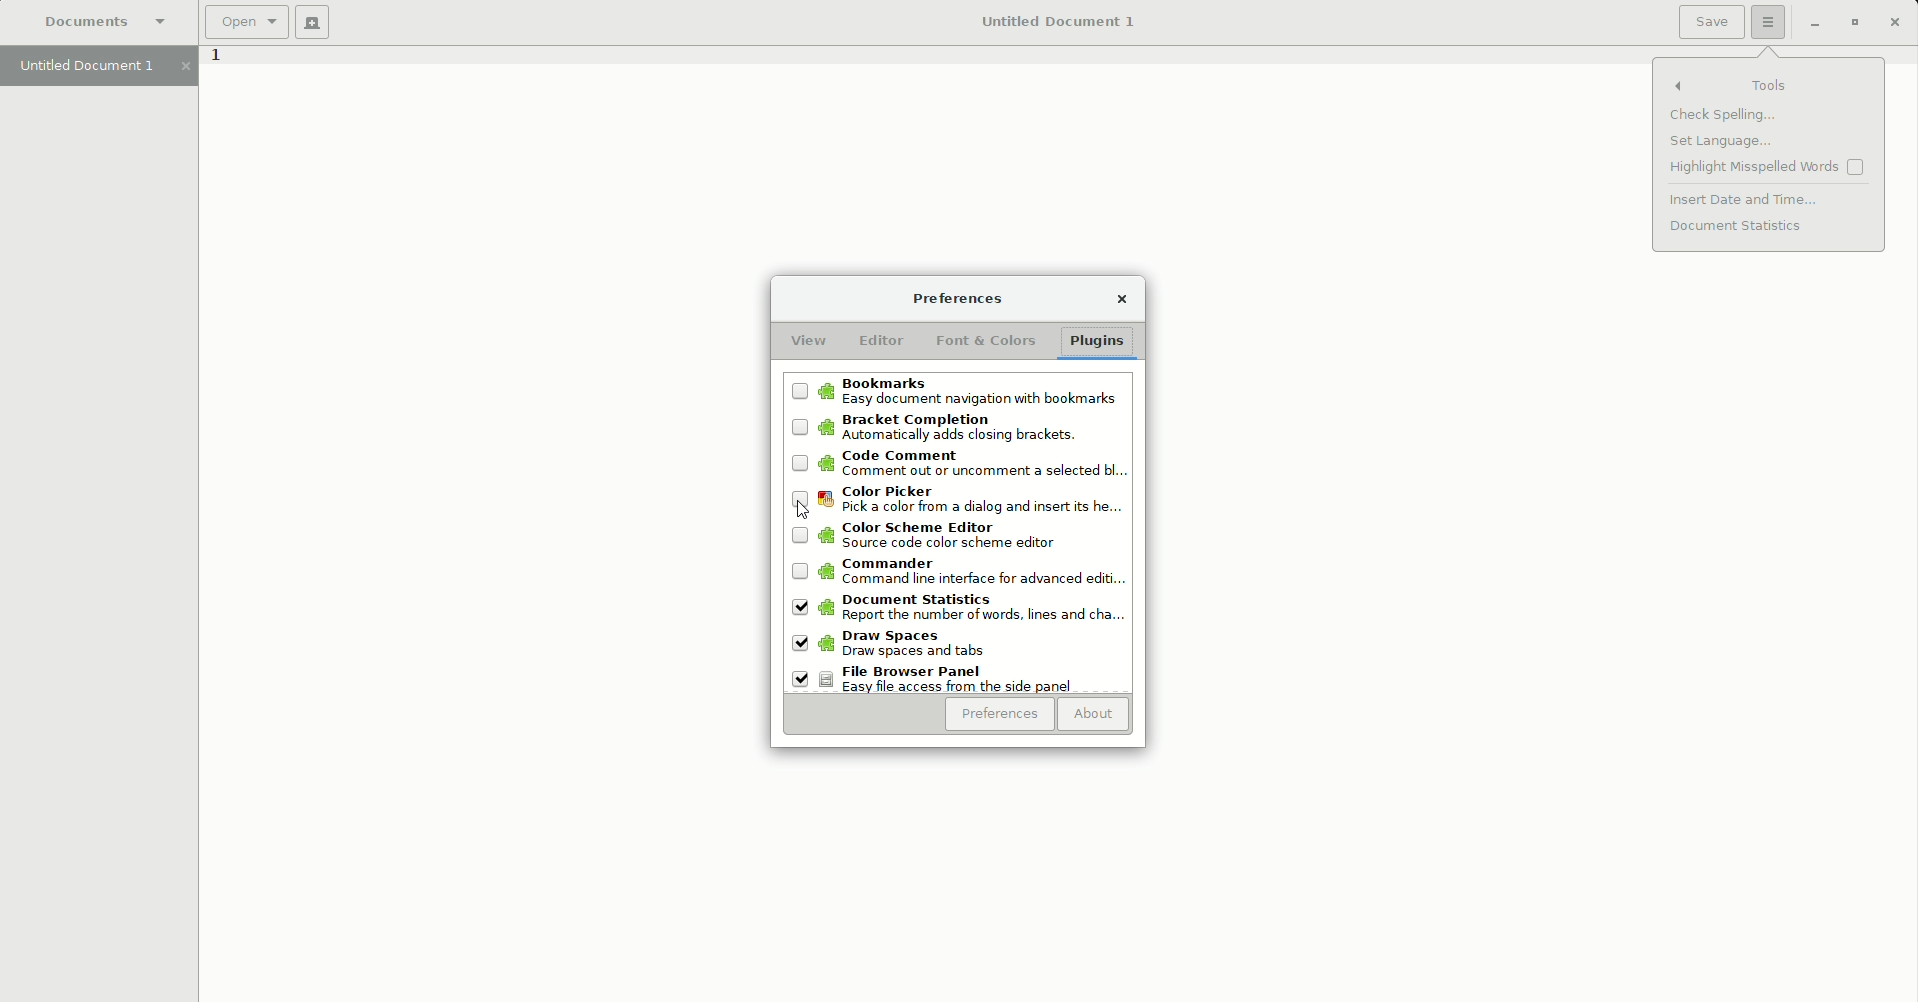 The width and height of the screenshot is (1918, 1002). What do you see at coordinates (1095, 716) in the screenshot?
I see `About` at bounding box center [1095, 716].